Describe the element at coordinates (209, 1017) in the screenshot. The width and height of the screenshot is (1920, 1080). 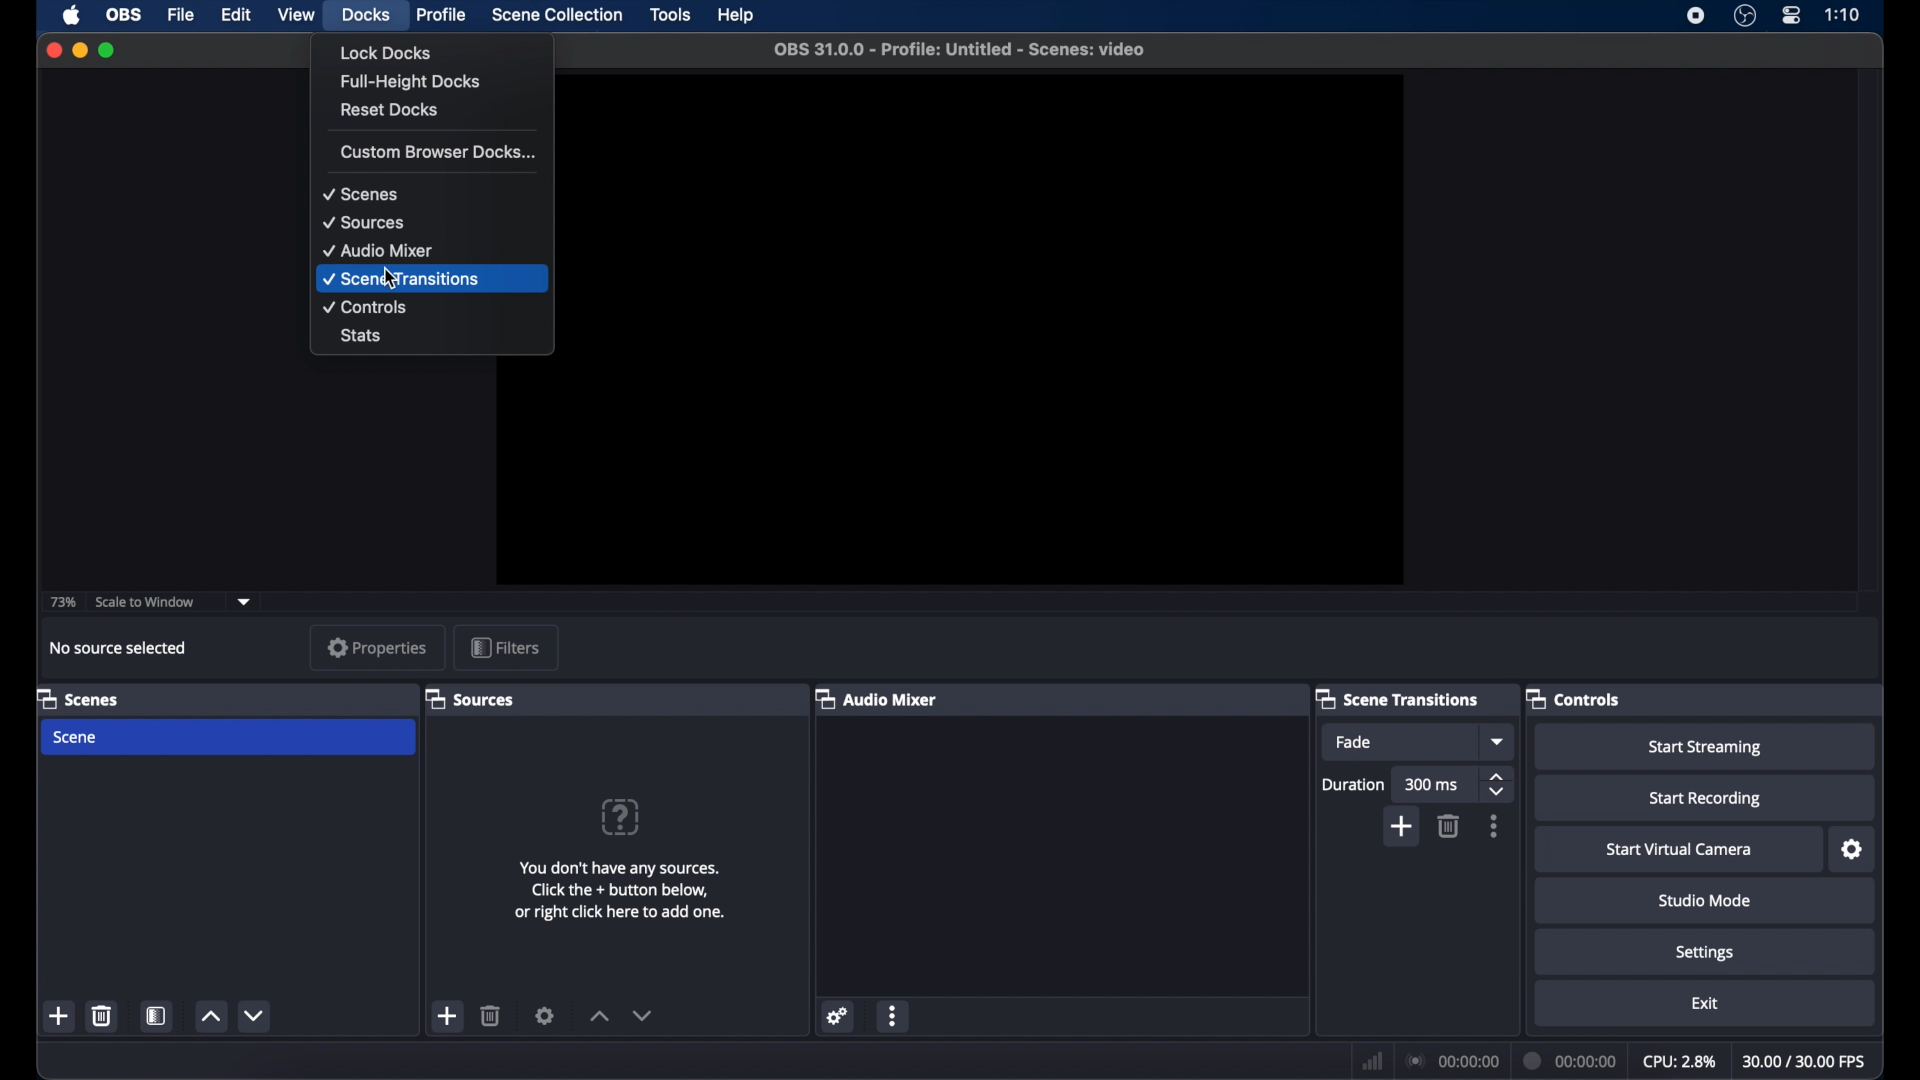
I see `increment` at that location.